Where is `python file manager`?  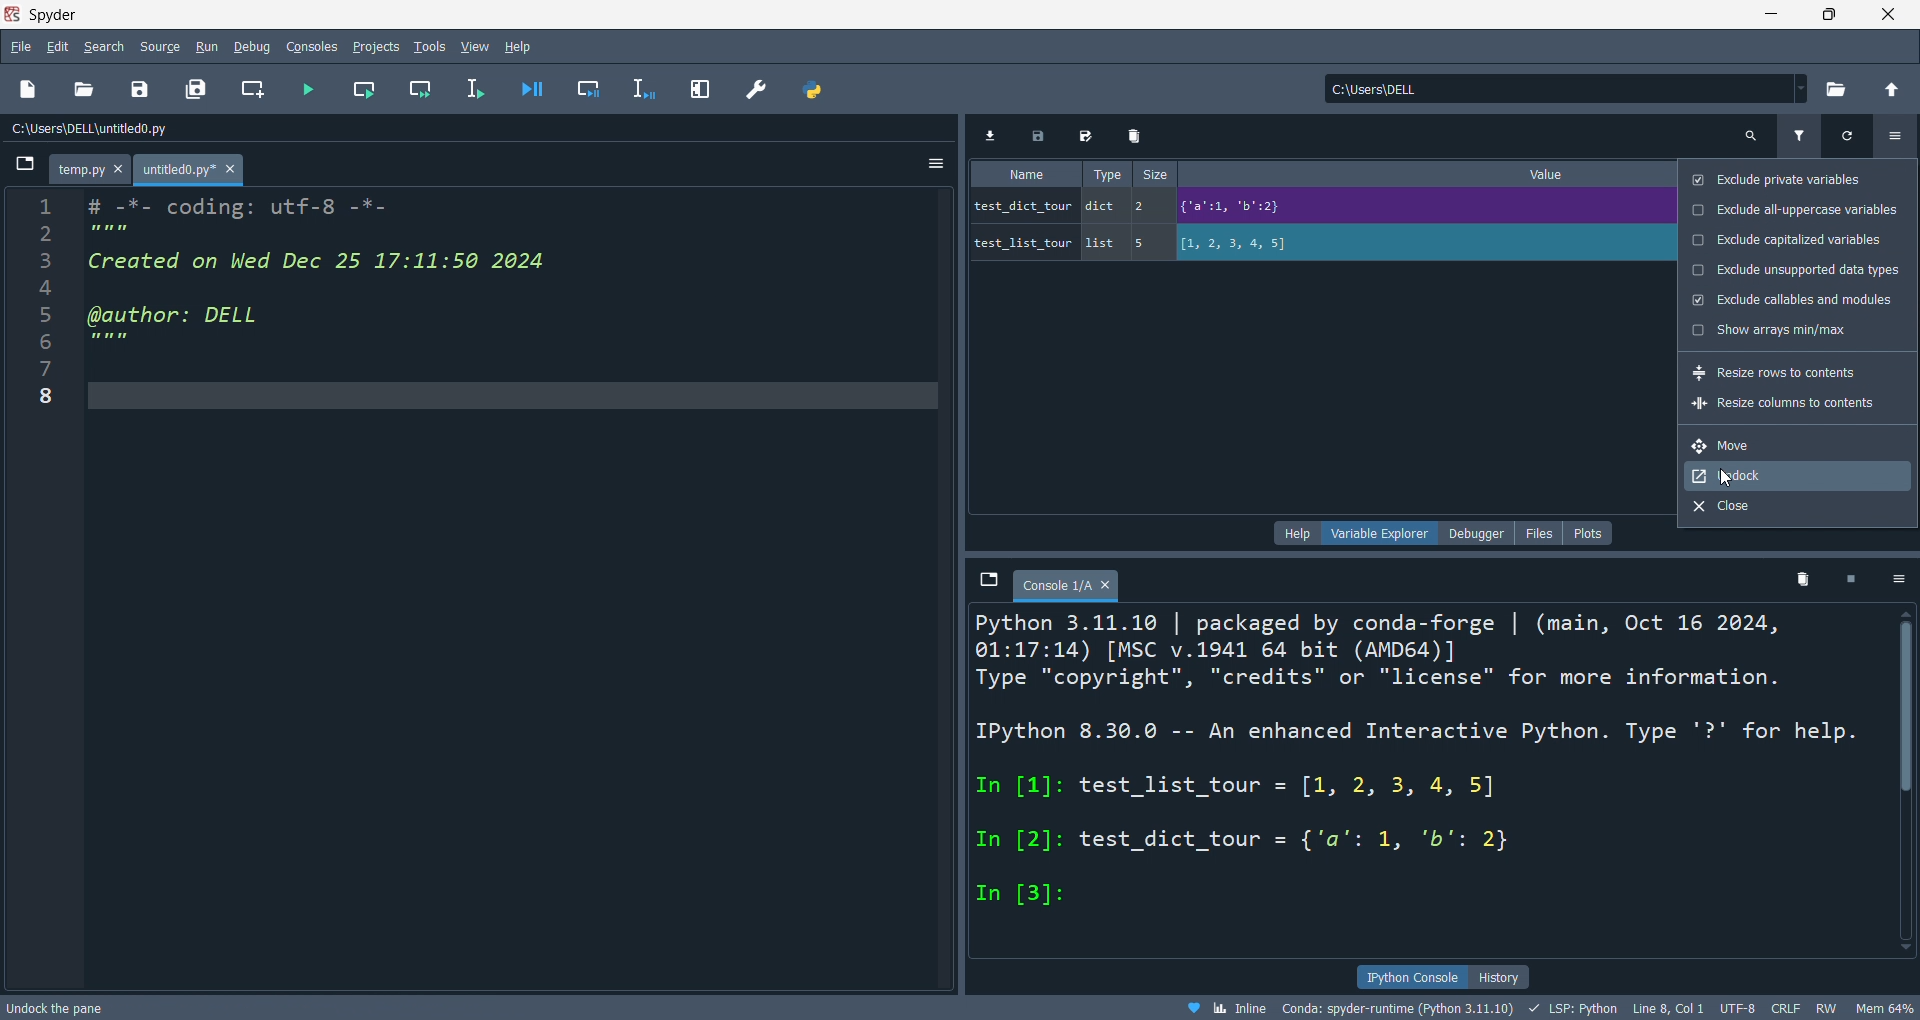 python file manager is located at coordinates (808, 87).